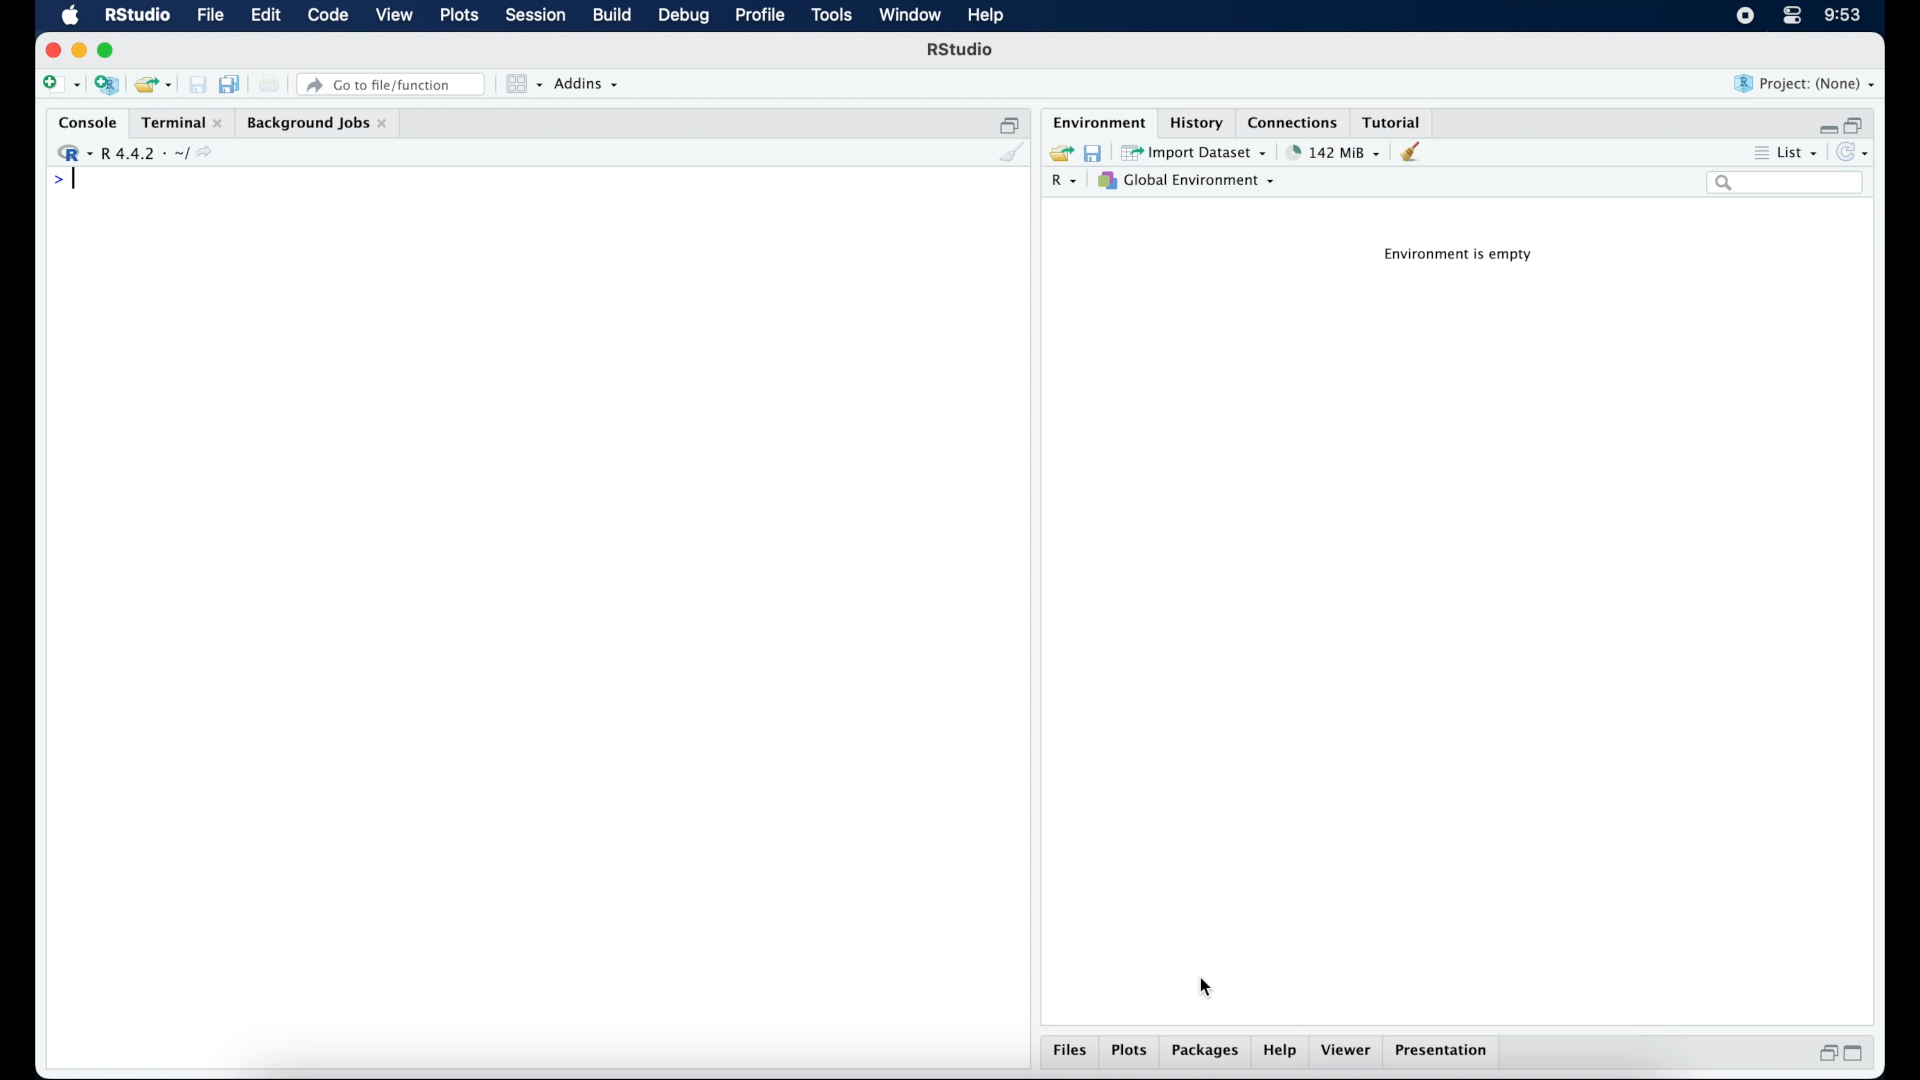 The width and height of the screenshot is (1920, 1080). Describe the element at coordinates (1207, 989) in the screenshot. I see `cursor` at that location.